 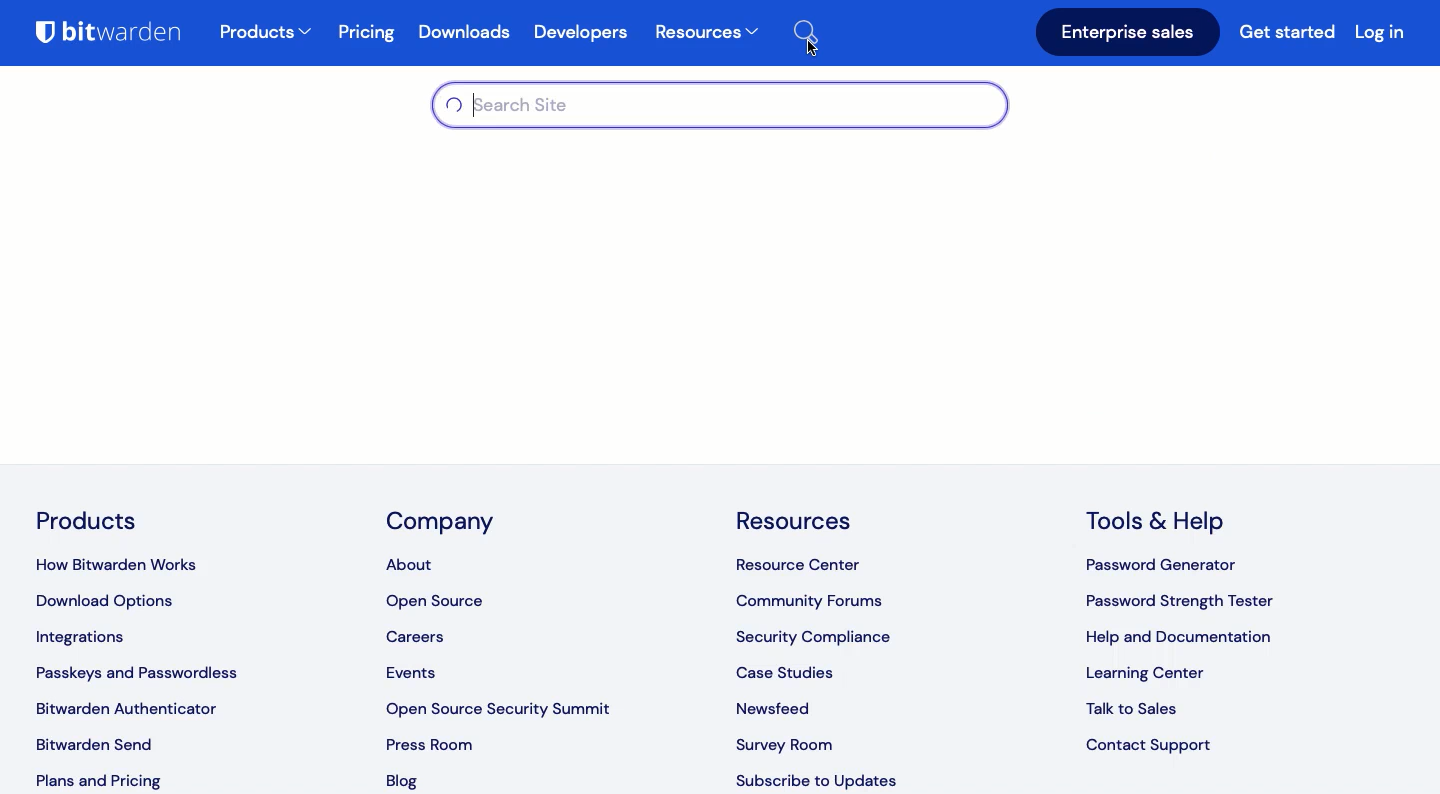 What do you see at coordinates (266, 34) in the screenshot?
I see `products` at bounding box center [266, 34].